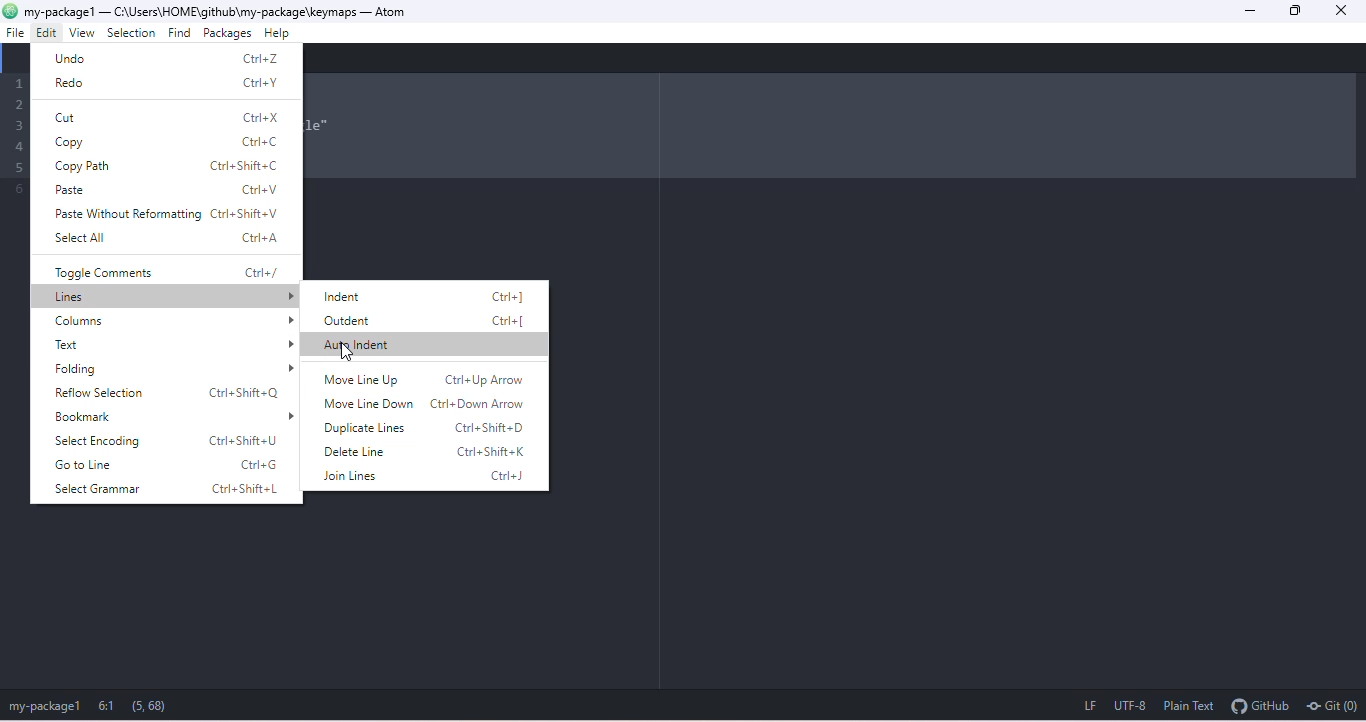 The image size is (1366, 722). Describe the element at coordinates (231, 10) in the screenshot. I see ` c:\users\home\github\my package\keymaps-atom` at that location.